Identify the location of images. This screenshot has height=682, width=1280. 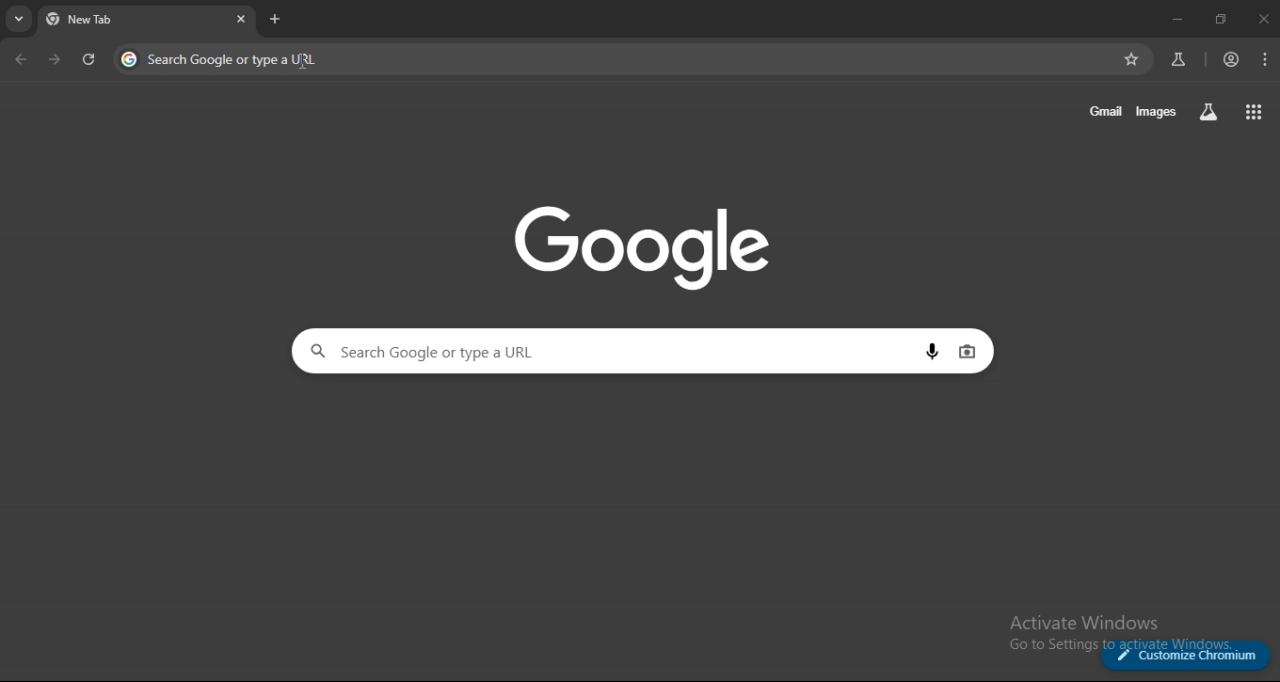
(1155, 112).